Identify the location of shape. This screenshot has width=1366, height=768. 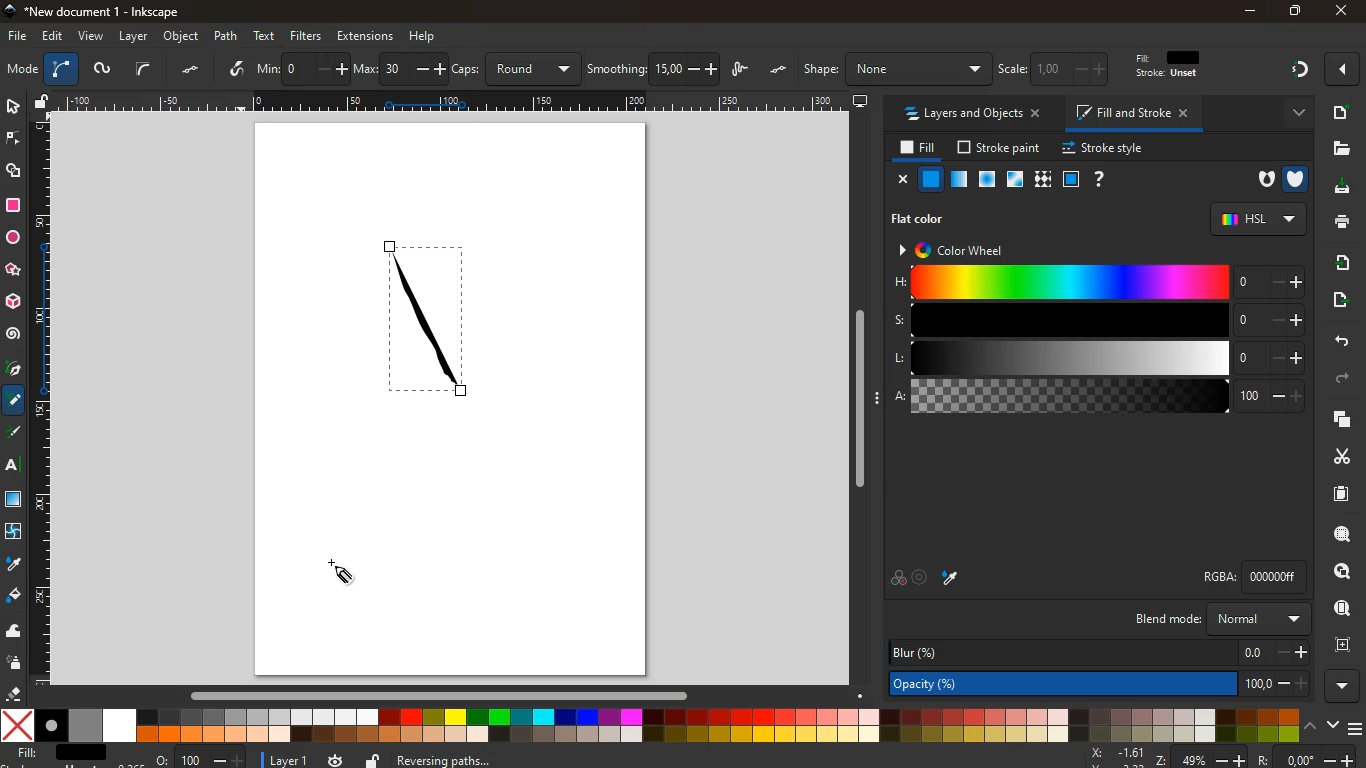
(896, 69).